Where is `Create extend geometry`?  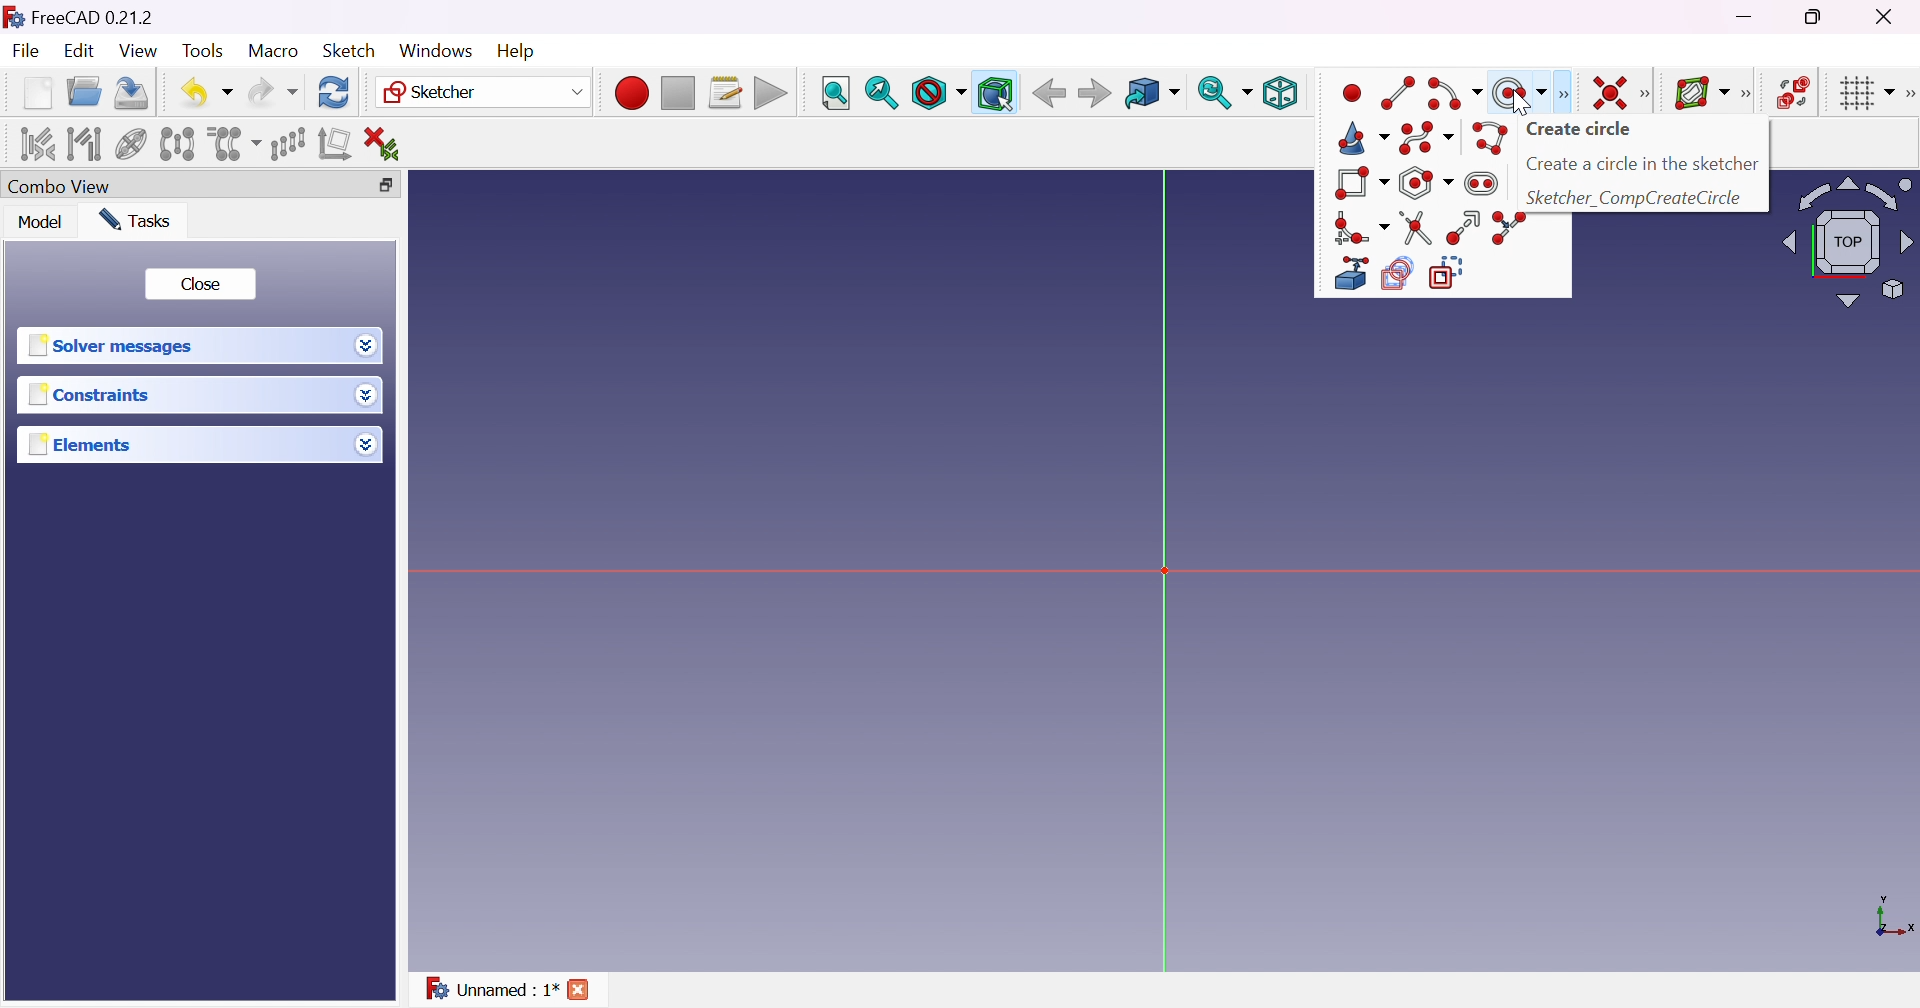
Create extend geometry is located at coordinates (1345, 274).